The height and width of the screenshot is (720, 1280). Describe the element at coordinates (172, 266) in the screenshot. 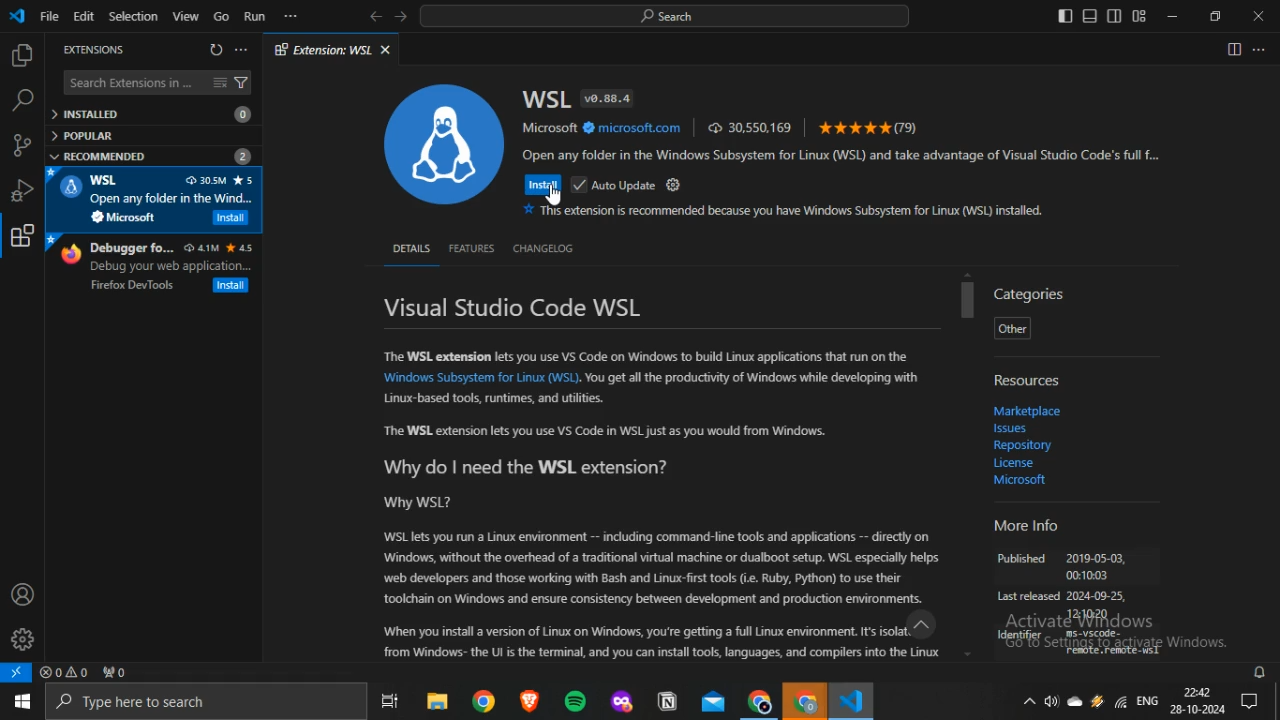

I see `Debug your web application...` at that location.